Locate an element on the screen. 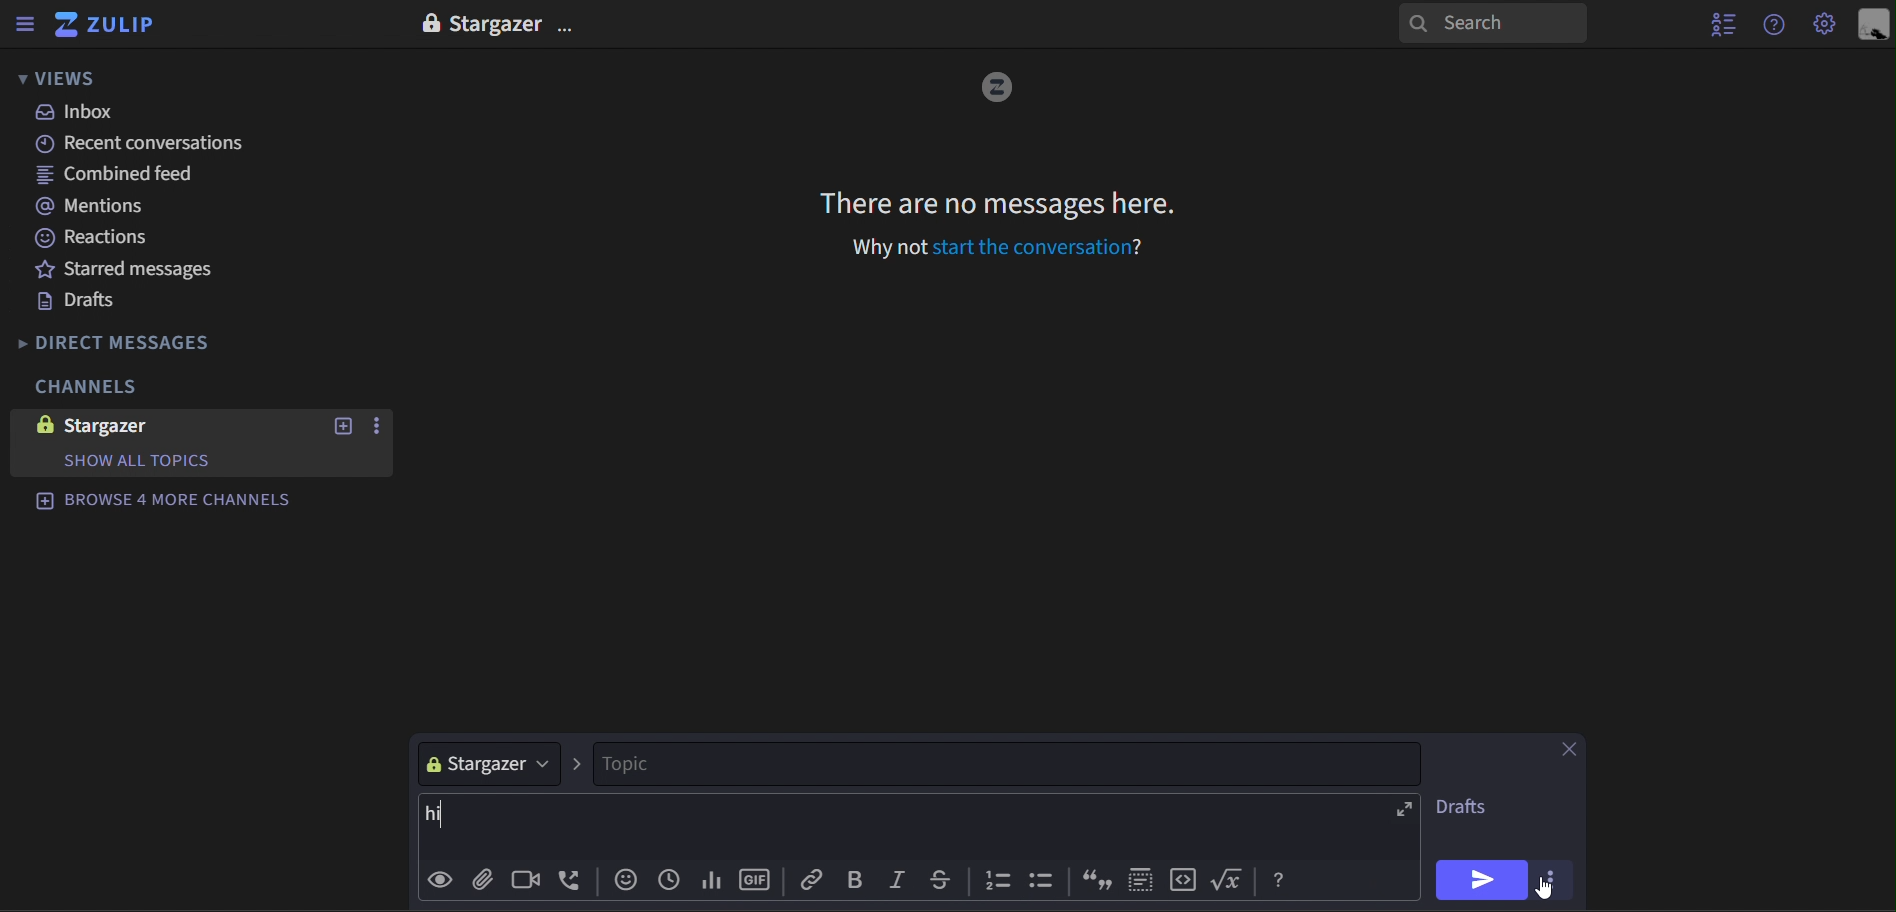  options is located at coordinates (568, 23).